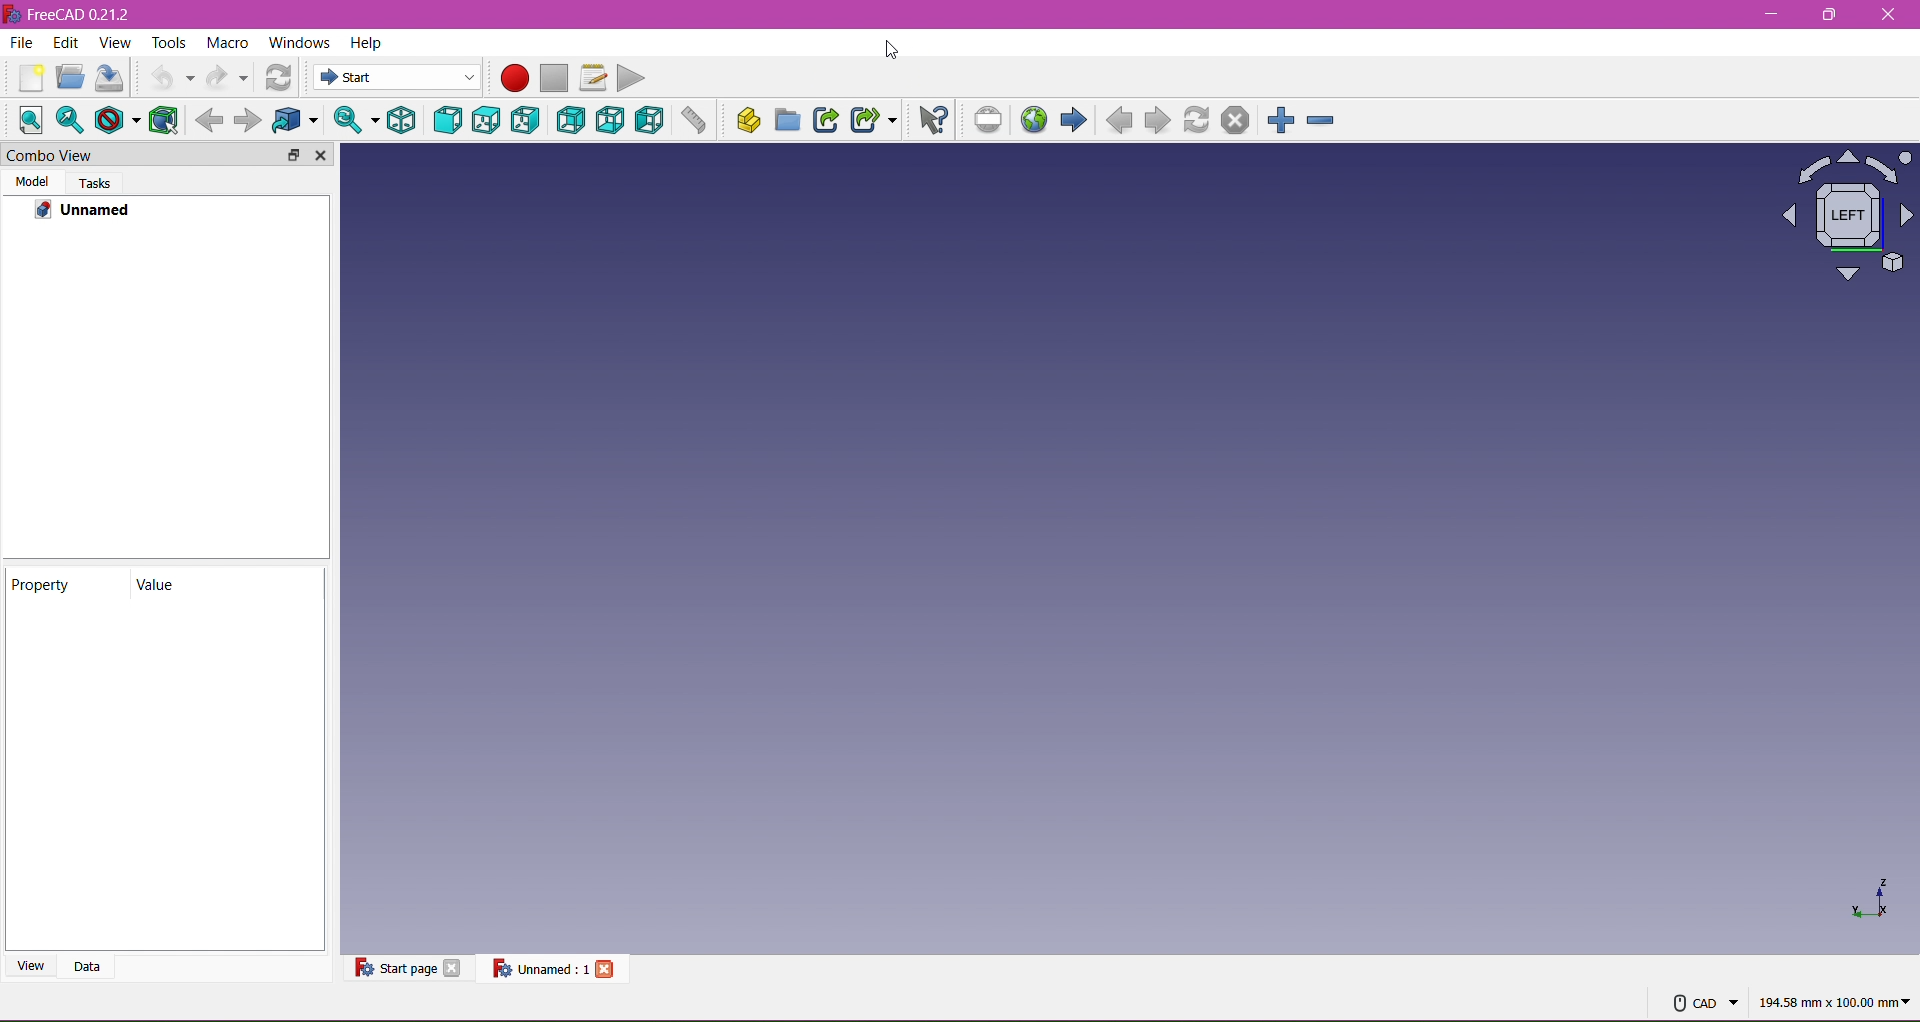  Describe the element at coordinates (1073, 120) in the screenshot. I see `Forward Navigation` at that location.